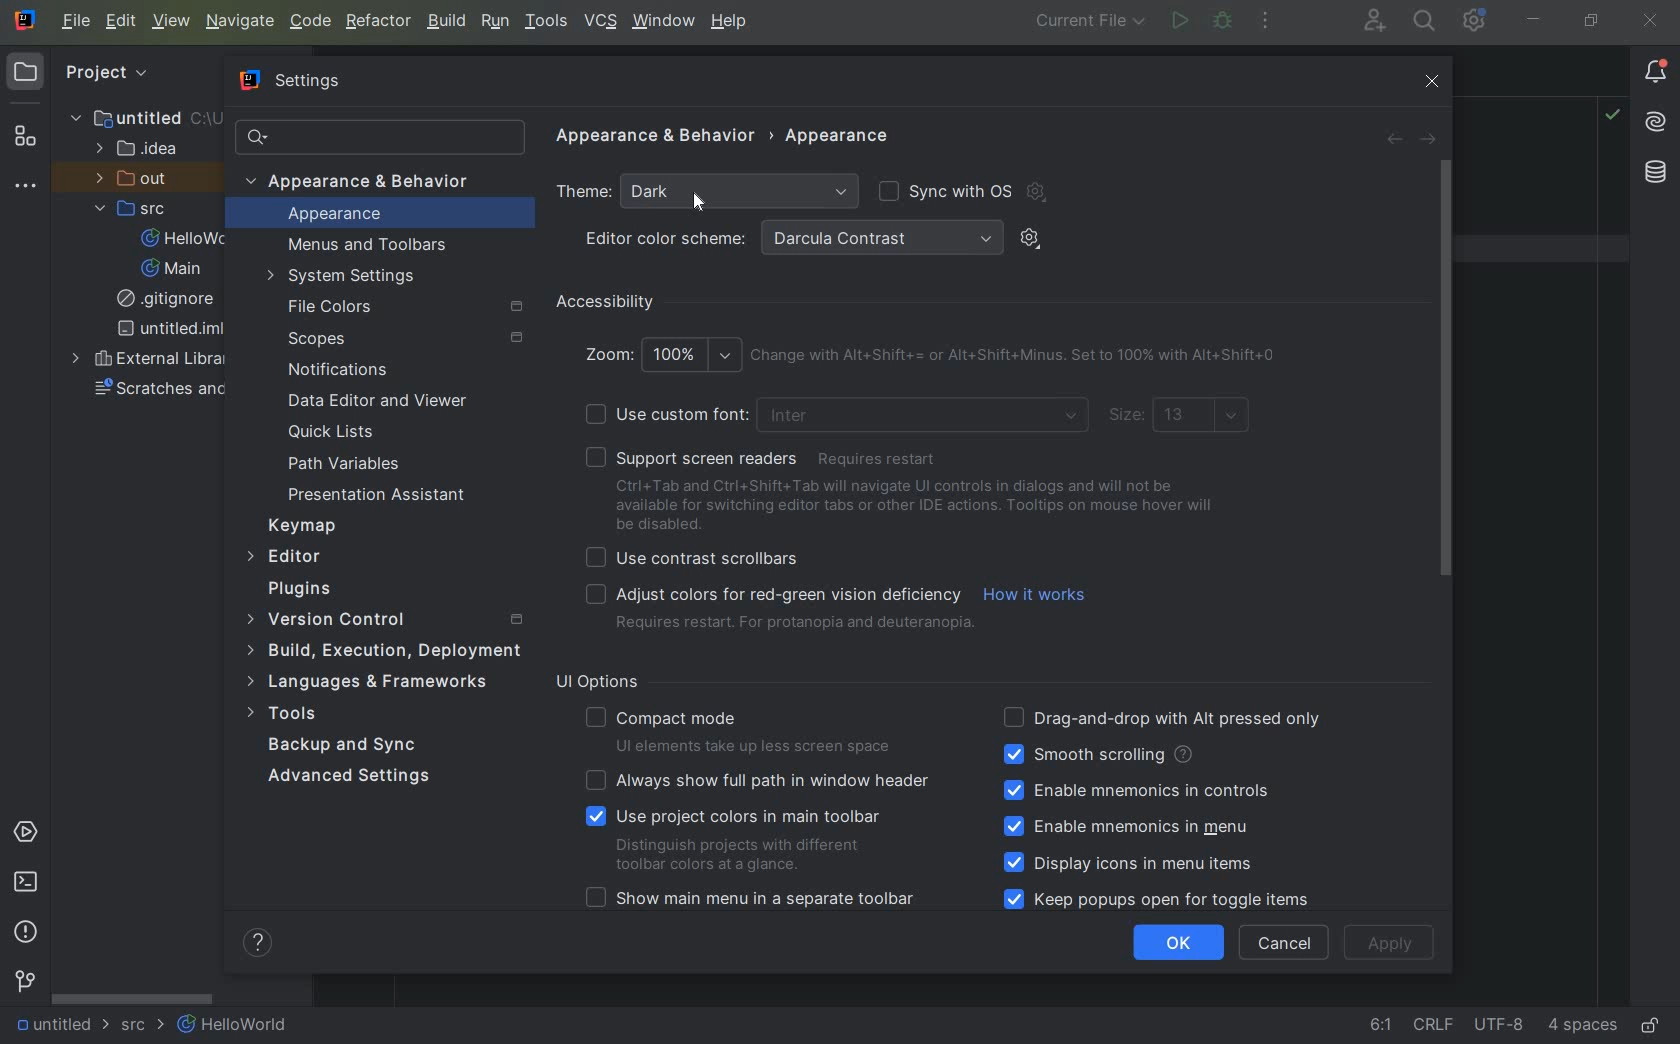 The image size is (1680, 1044). I want to click on VERSION CONTROL, so click(382, 619).